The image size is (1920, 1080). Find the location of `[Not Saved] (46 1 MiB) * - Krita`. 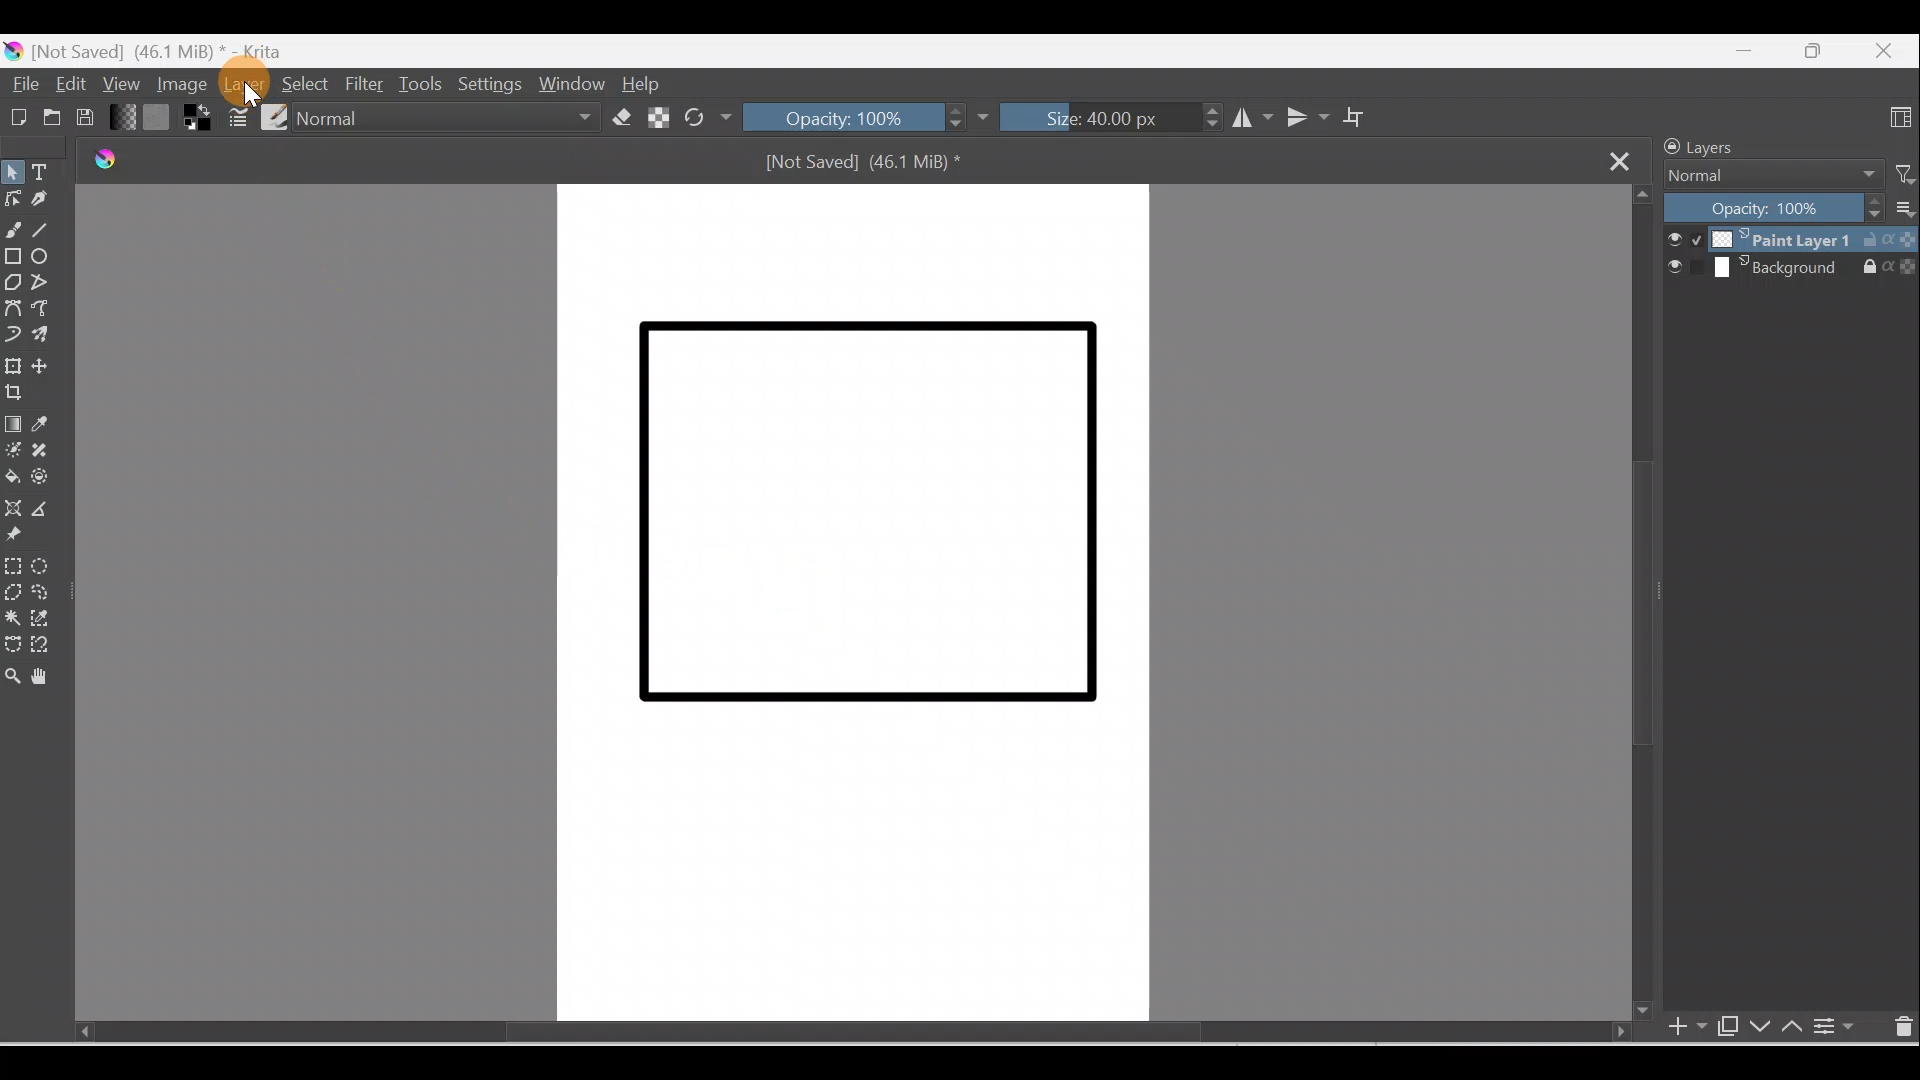

[Not Saved] (46 1 MiB) * - Krita is located at coordinates (172, 48).